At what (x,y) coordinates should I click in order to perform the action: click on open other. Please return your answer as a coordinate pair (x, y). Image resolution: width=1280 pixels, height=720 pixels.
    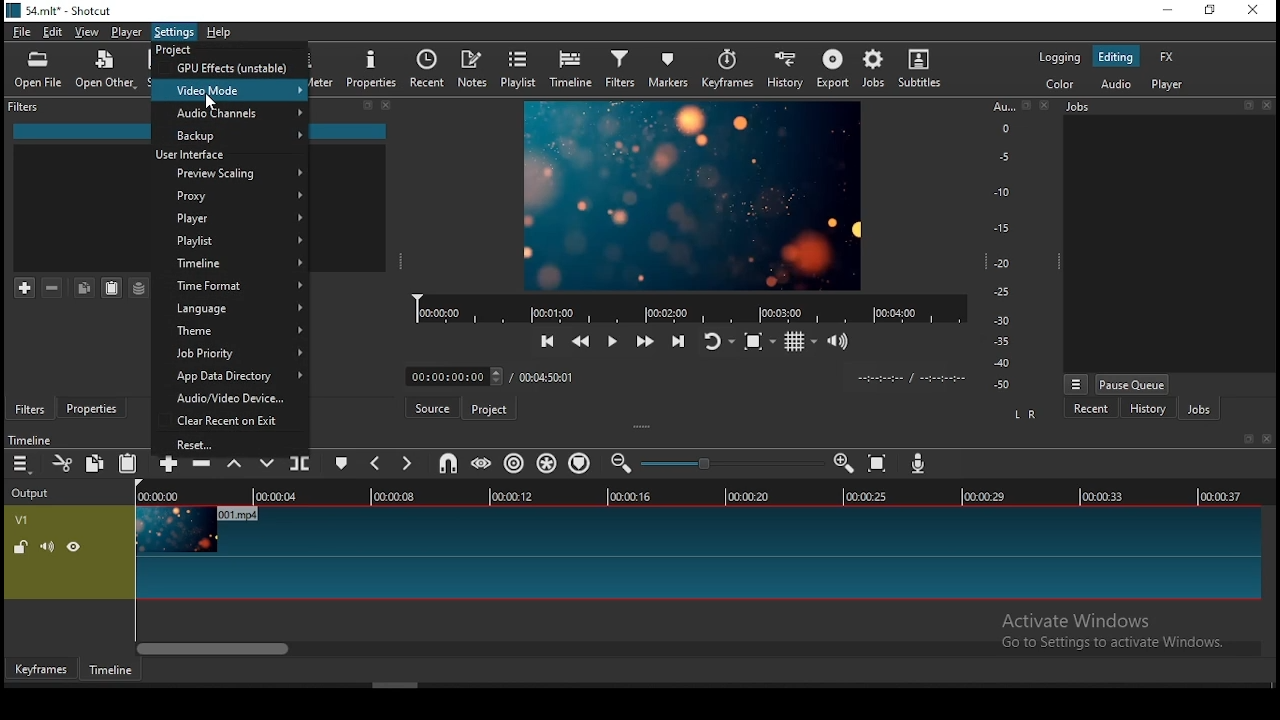
    Looking at the image, I should click on (105, 75).